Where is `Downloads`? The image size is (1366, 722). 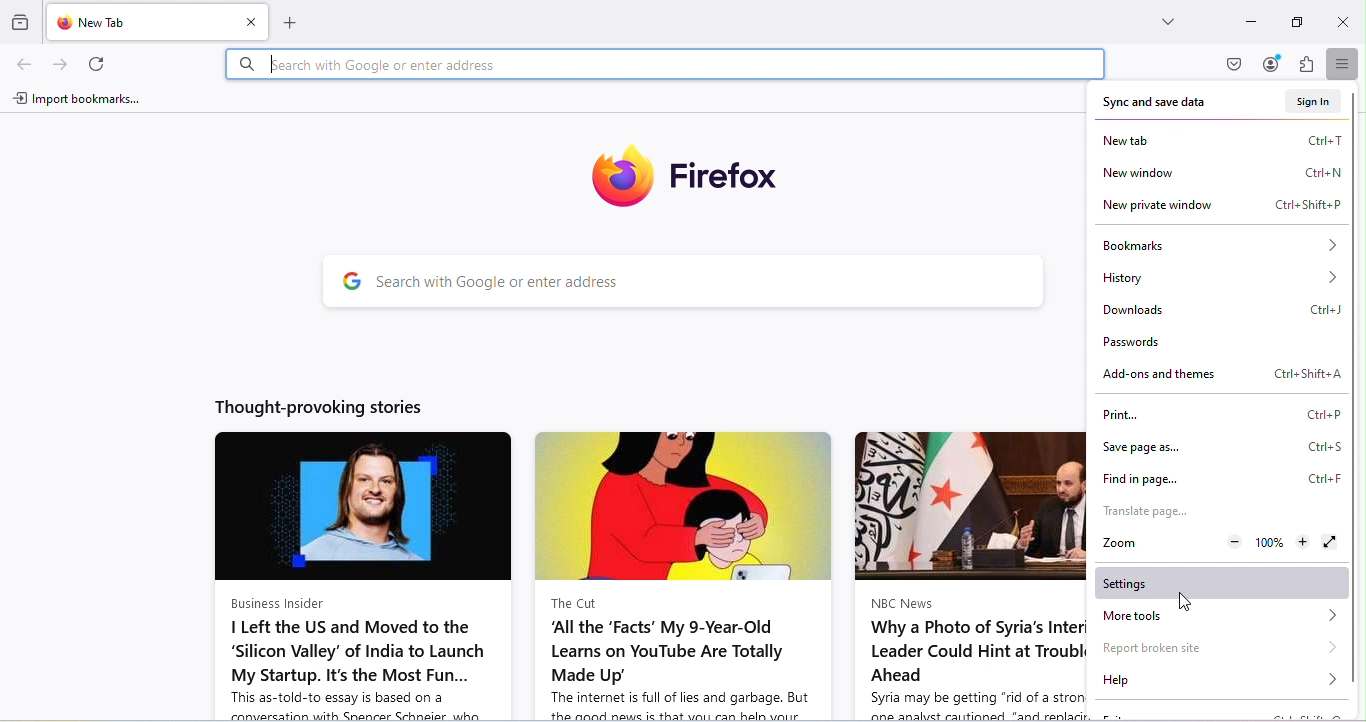
Downloads is located at coordinates (1219, 312).